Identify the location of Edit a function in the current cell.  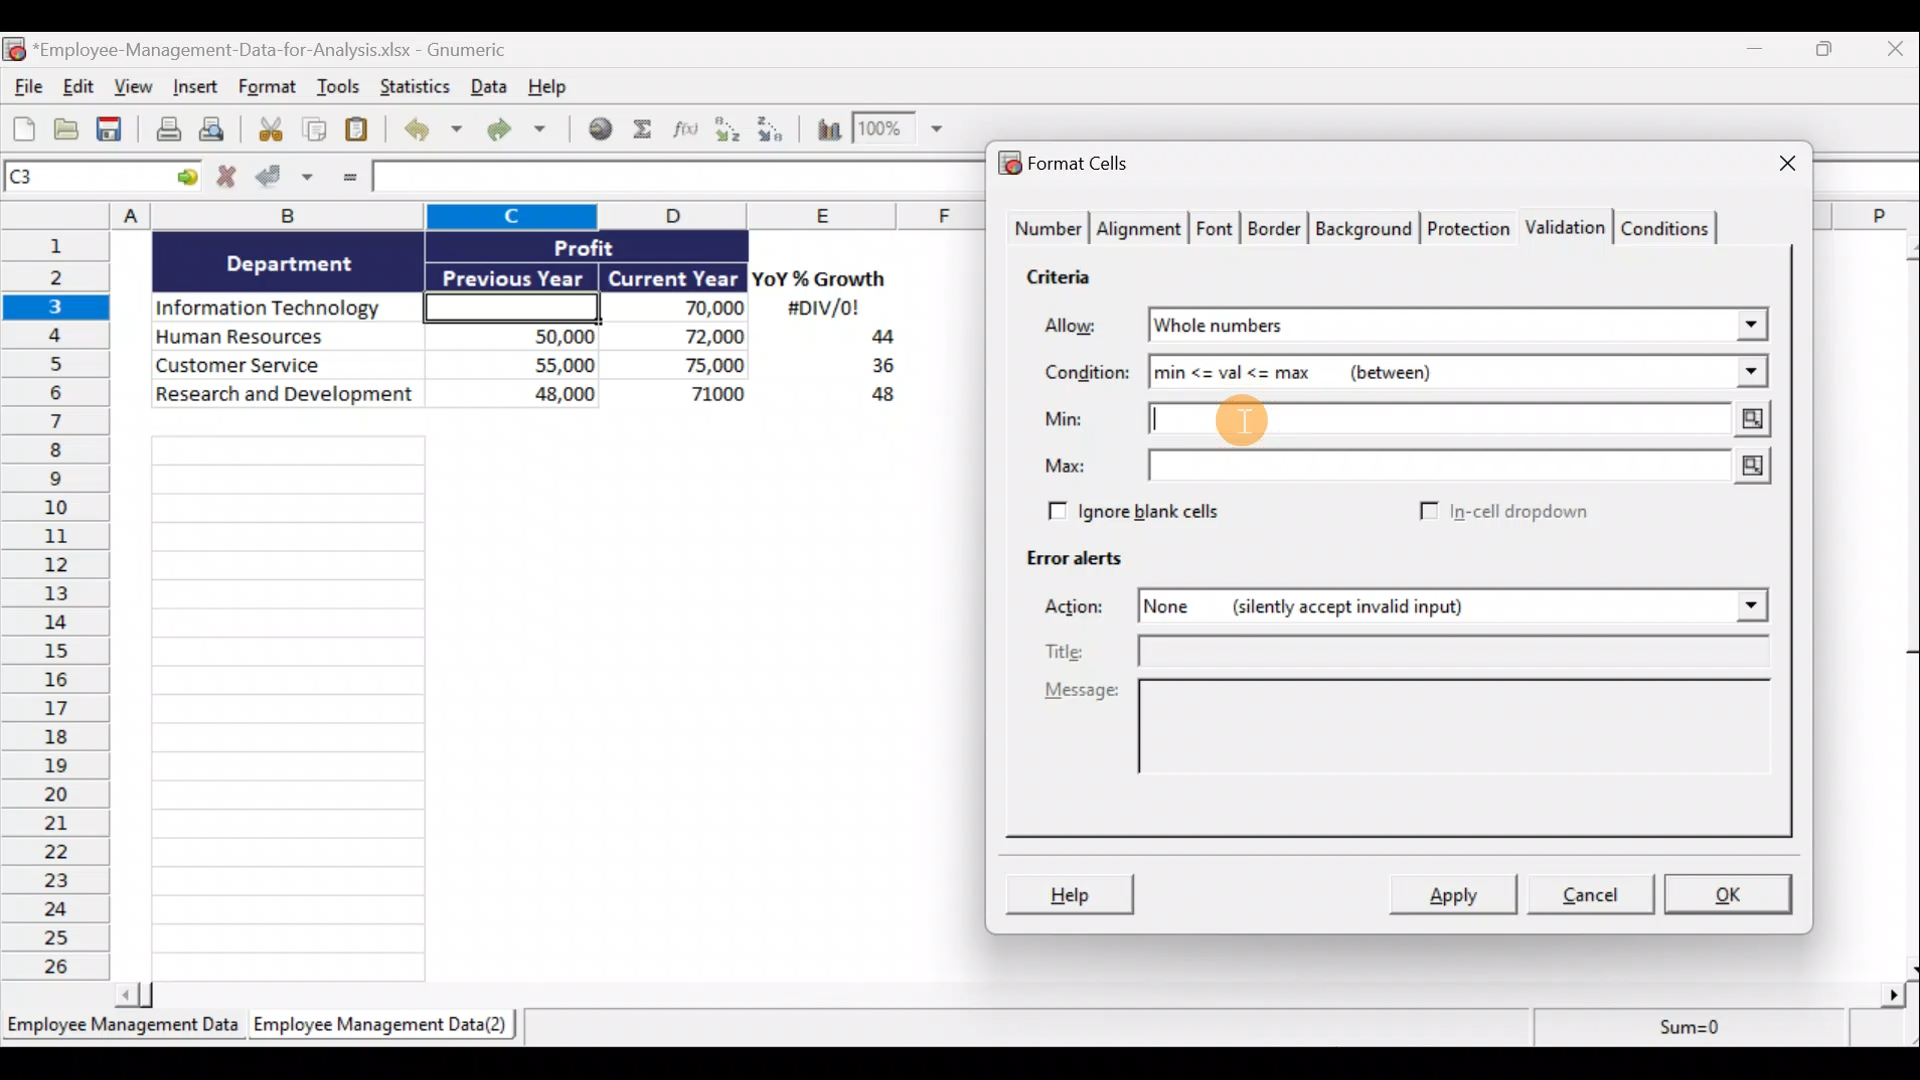
(687, 128).